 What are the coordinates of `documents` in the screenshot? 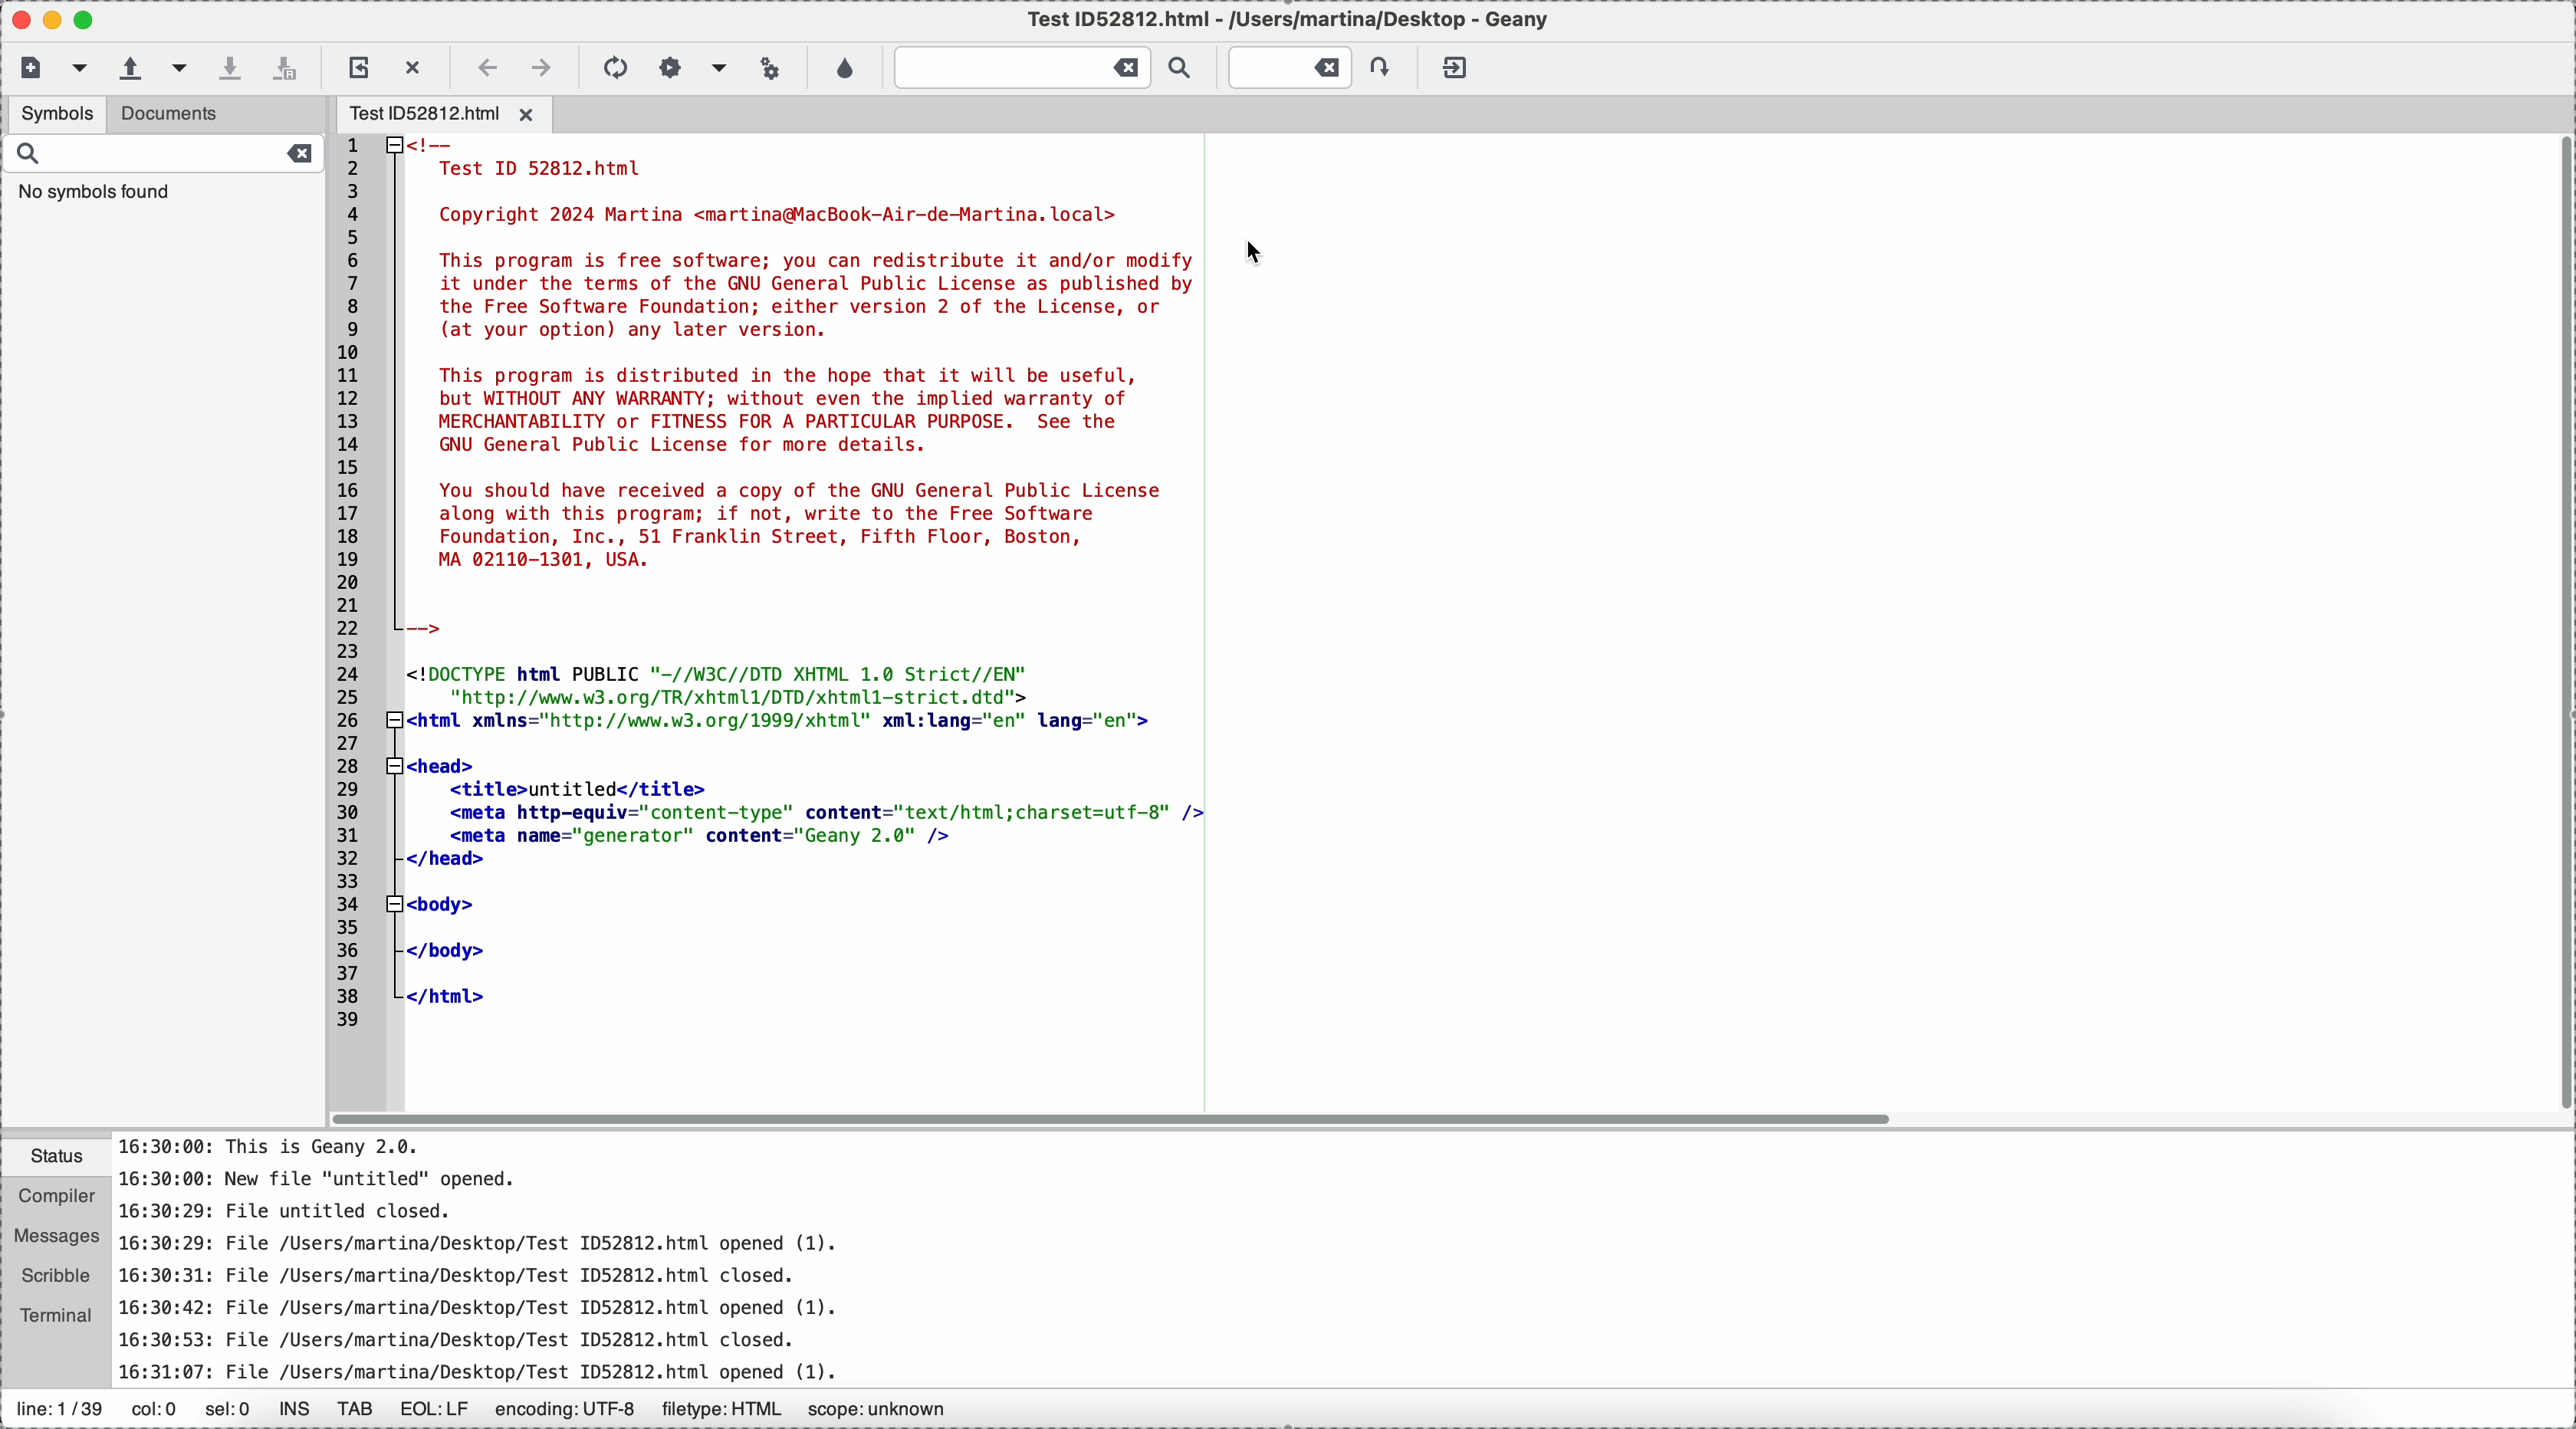 It's located at (214, 114).